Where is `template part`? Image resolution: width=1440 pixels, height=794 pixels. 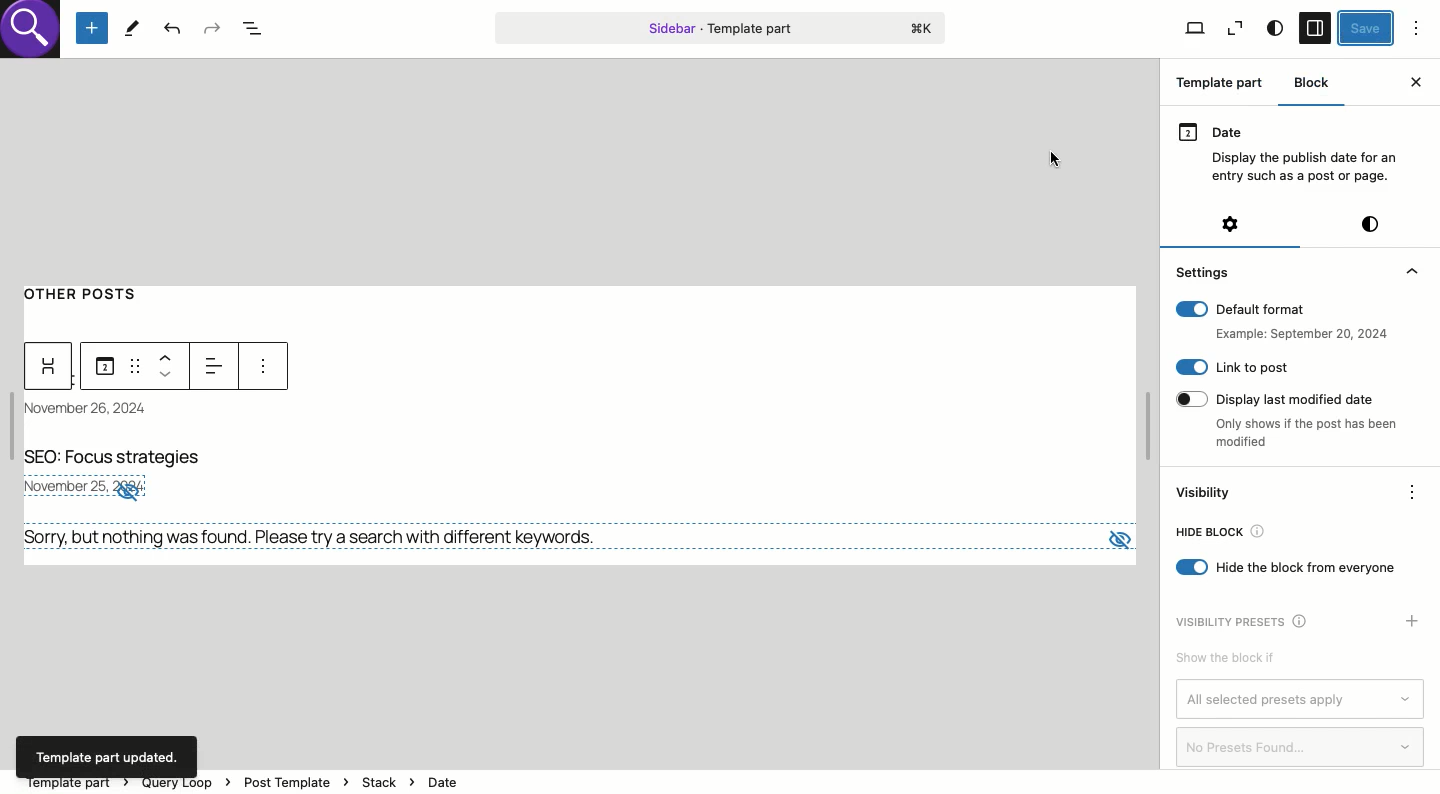
template part is located at coordinates (350, 779).